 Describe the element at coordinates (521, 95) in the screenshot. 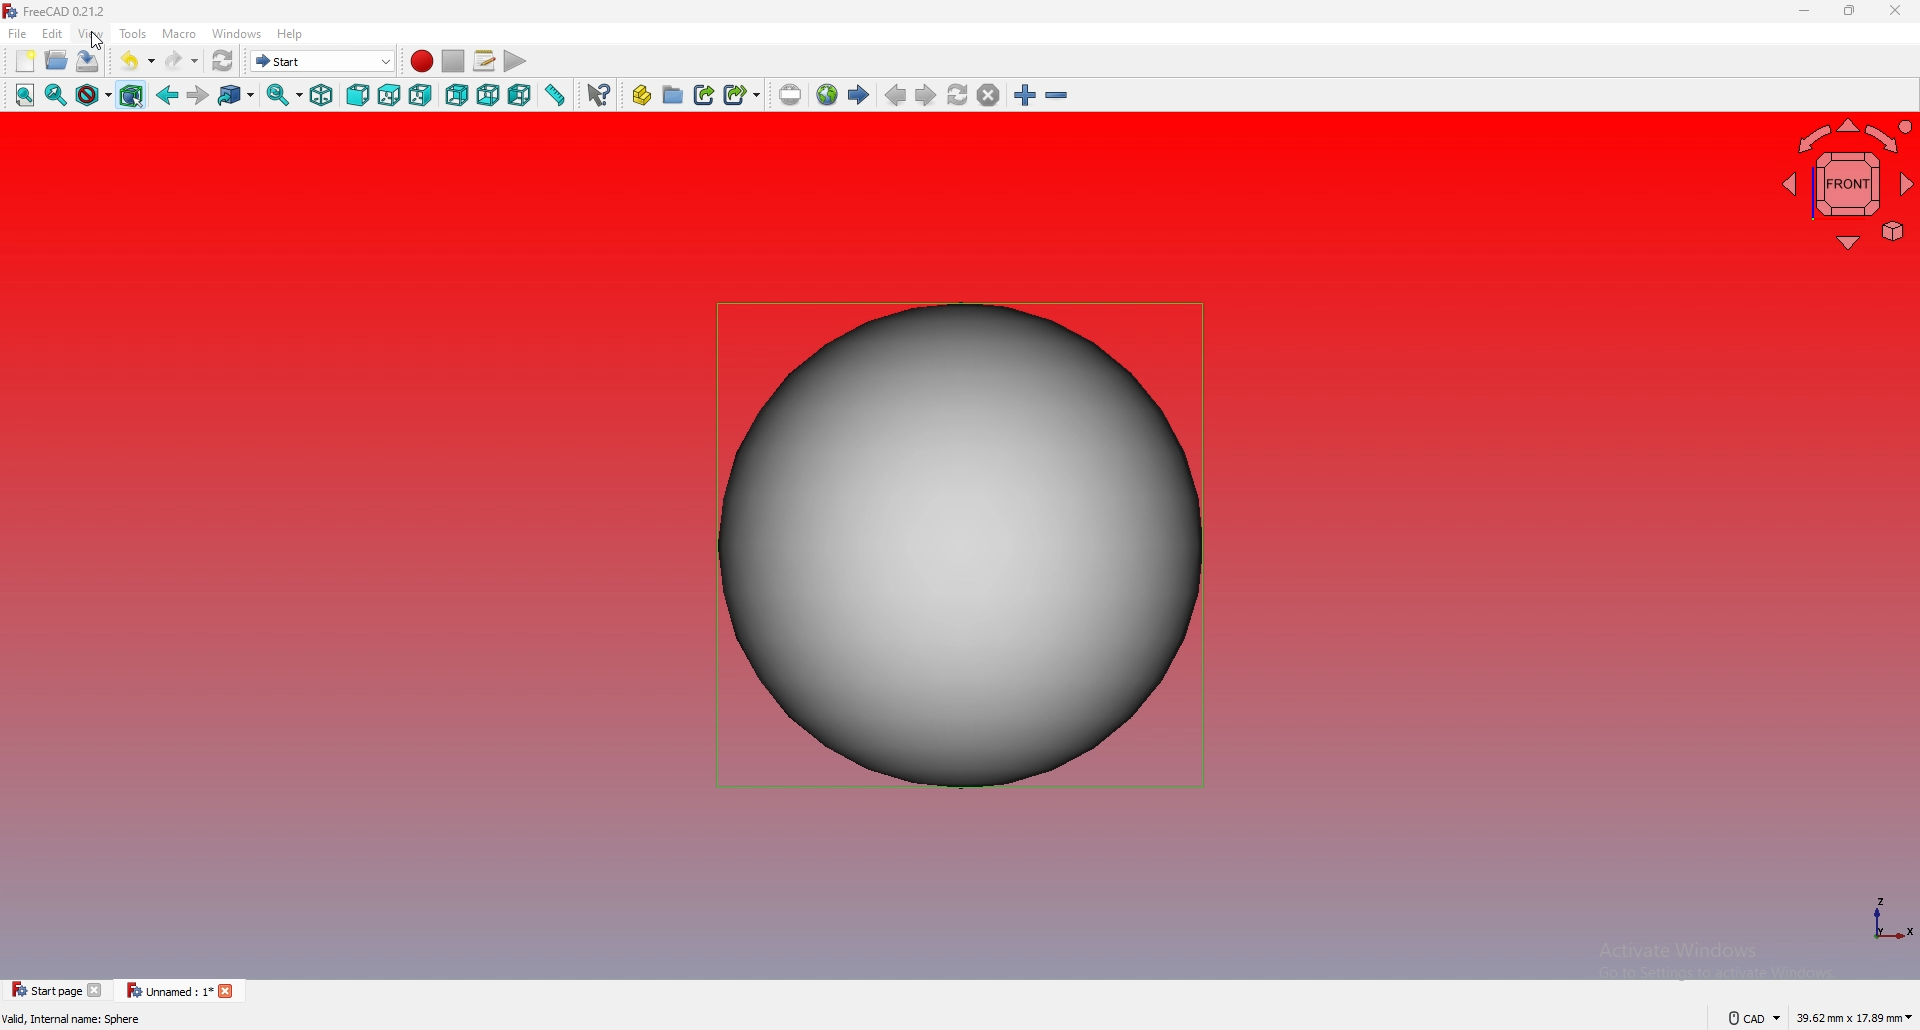

I see `left` at that location.